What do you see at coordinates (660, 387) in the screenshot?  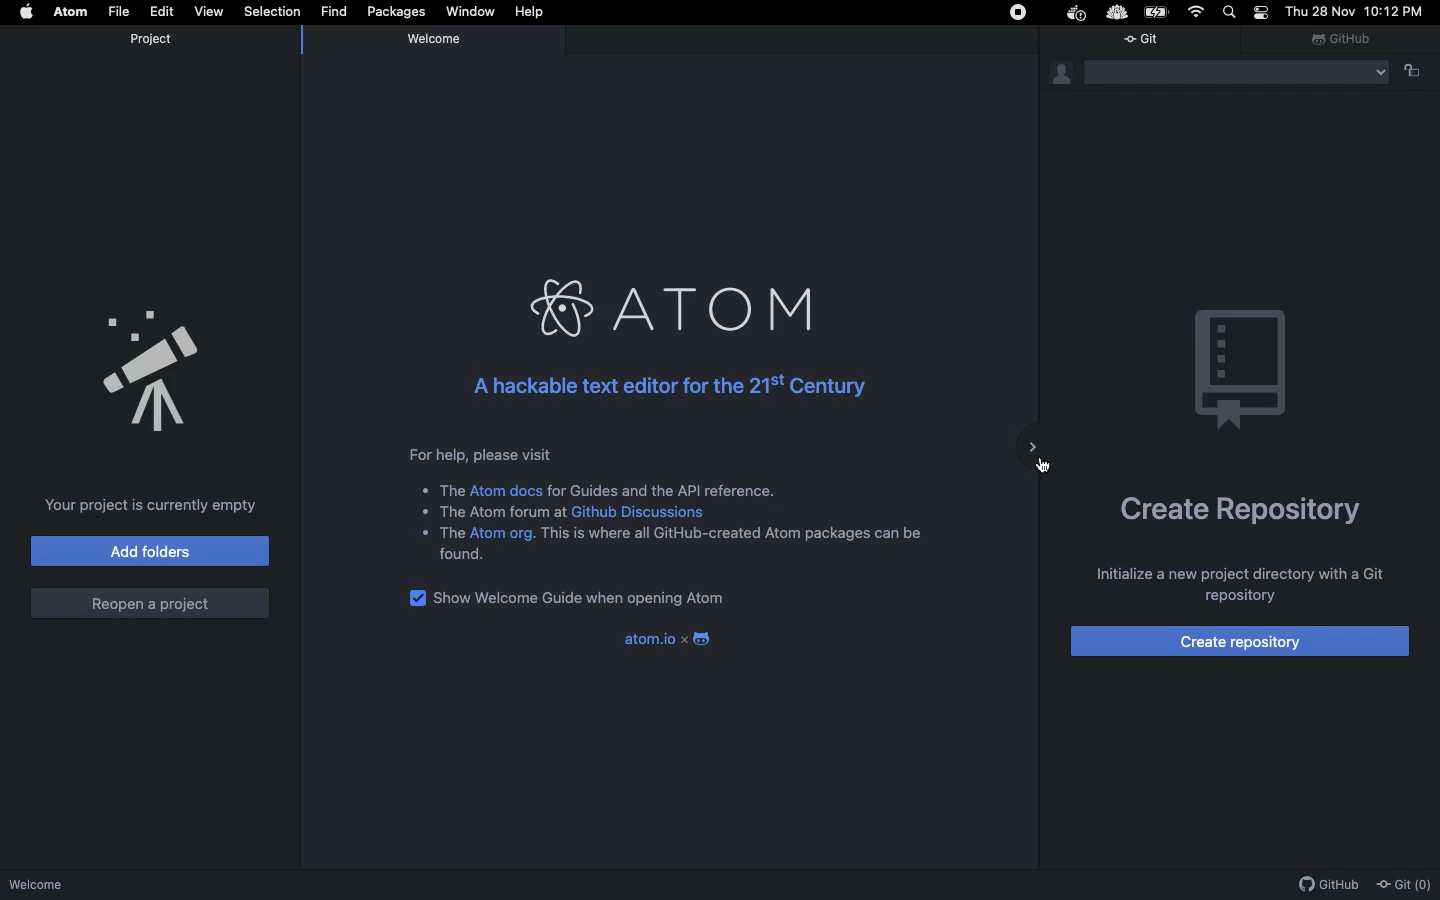 I see `A hackable text editor for the 21st Century` at bounding box center [660, 387].